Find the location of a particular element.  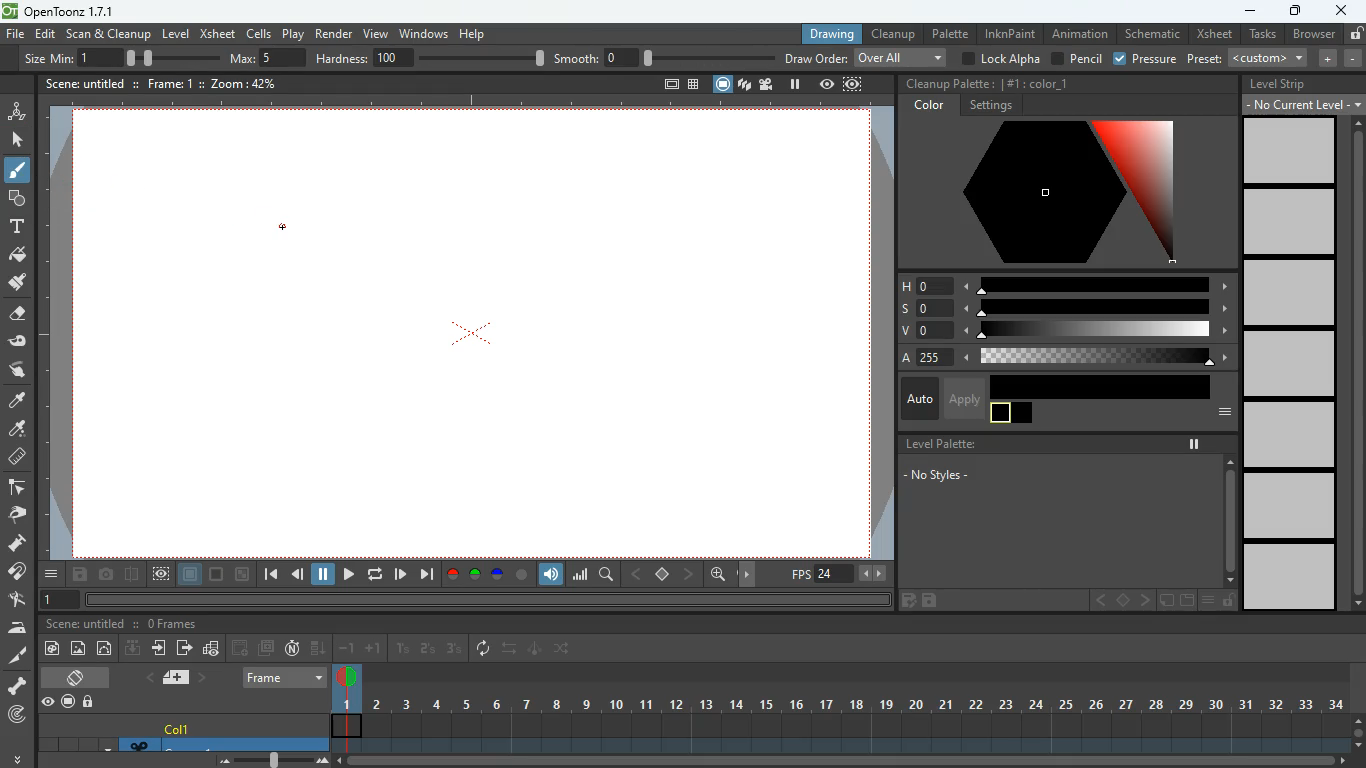

text is located at coordinates (15, 226).